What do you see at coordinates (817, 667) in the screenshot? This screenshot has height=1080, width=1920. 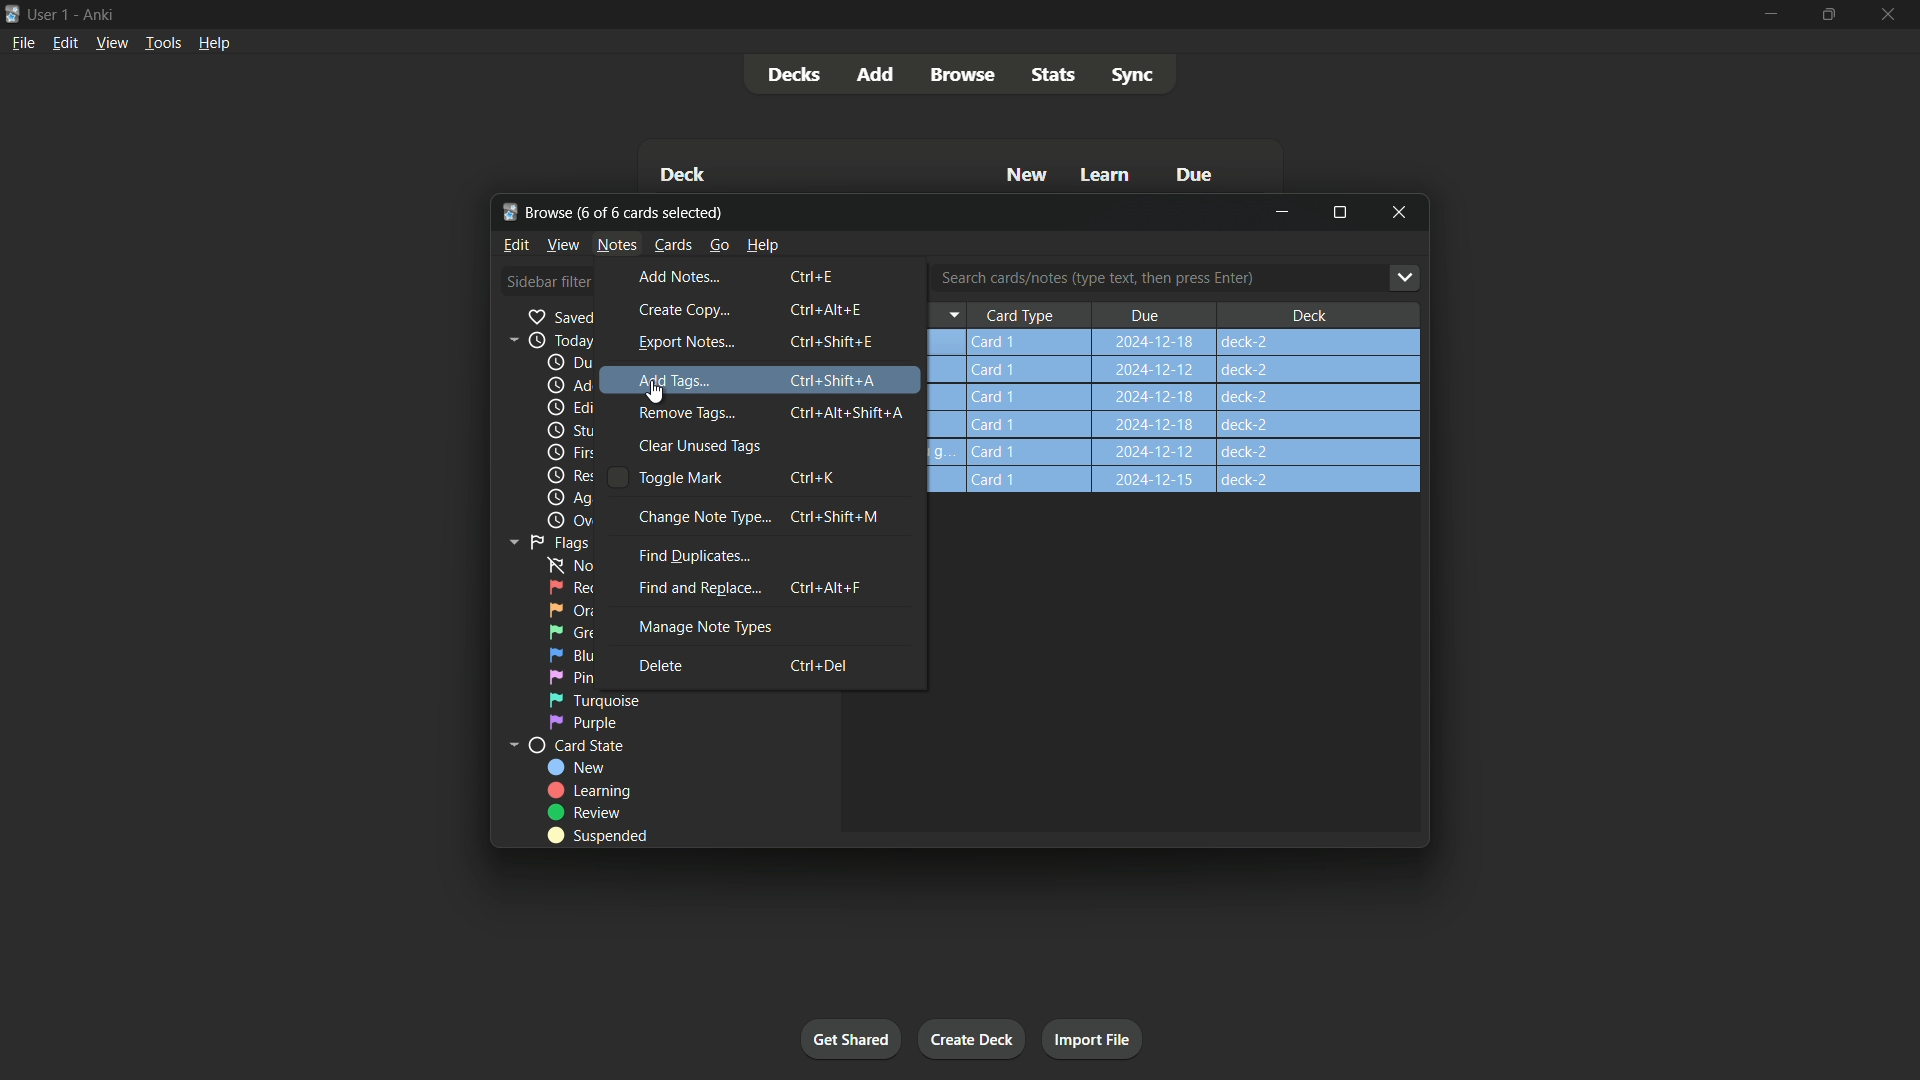 I see `Ctrl + Del` at bounding box center [817, 667].